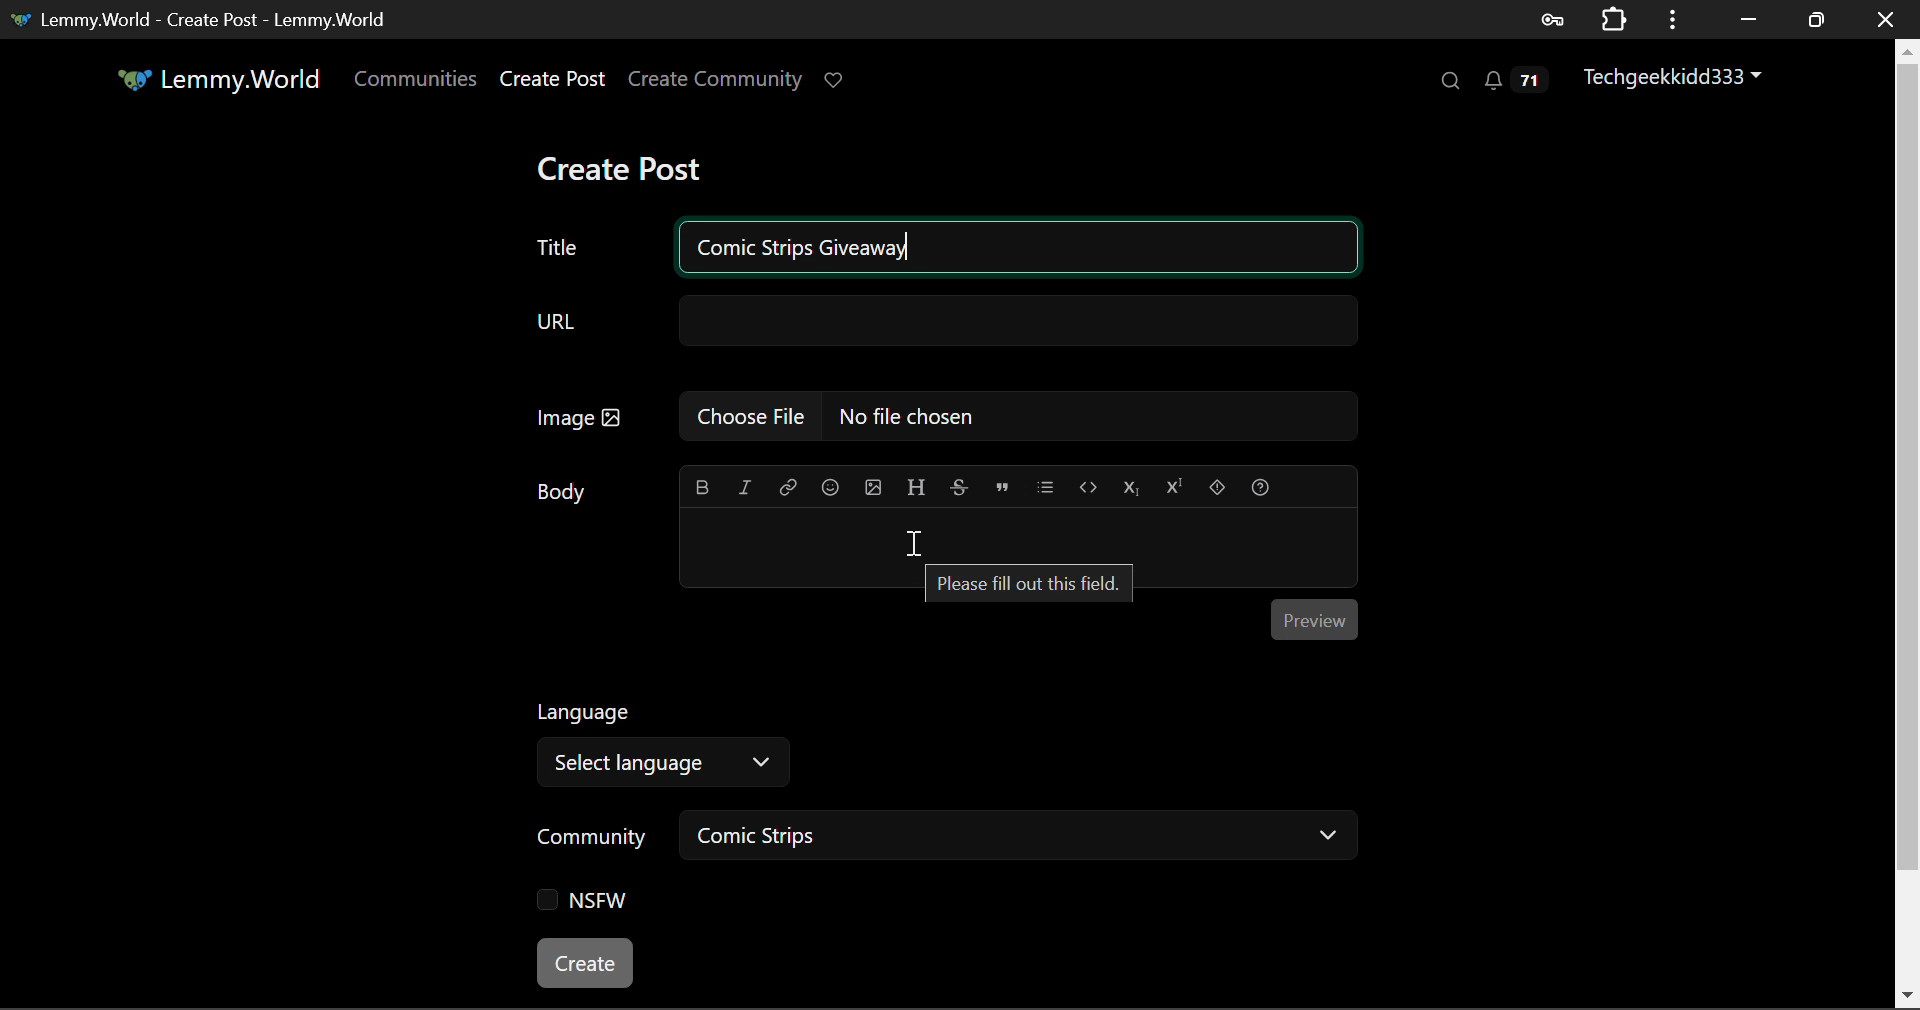  What do you see at coordinates (583, 899) in the screenshot?
I see `NSFW` at bounding box center [583, 899].